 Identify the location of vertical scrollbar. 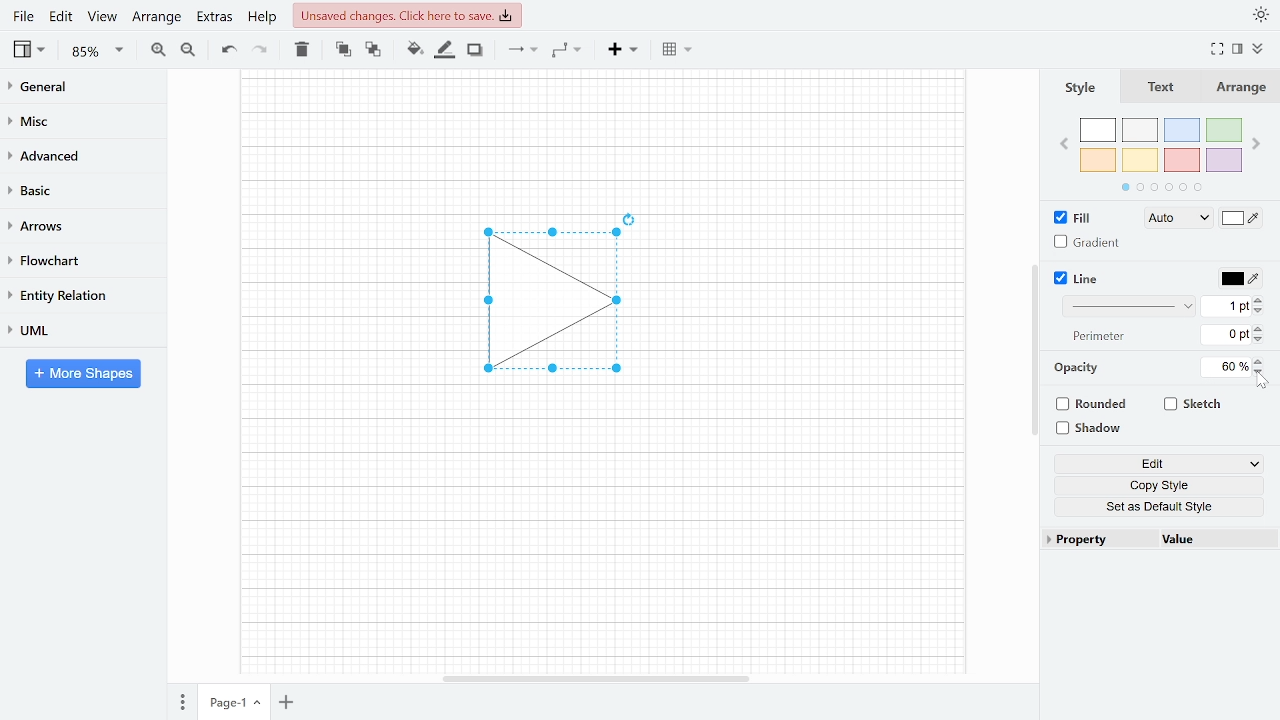
(1034, 350).